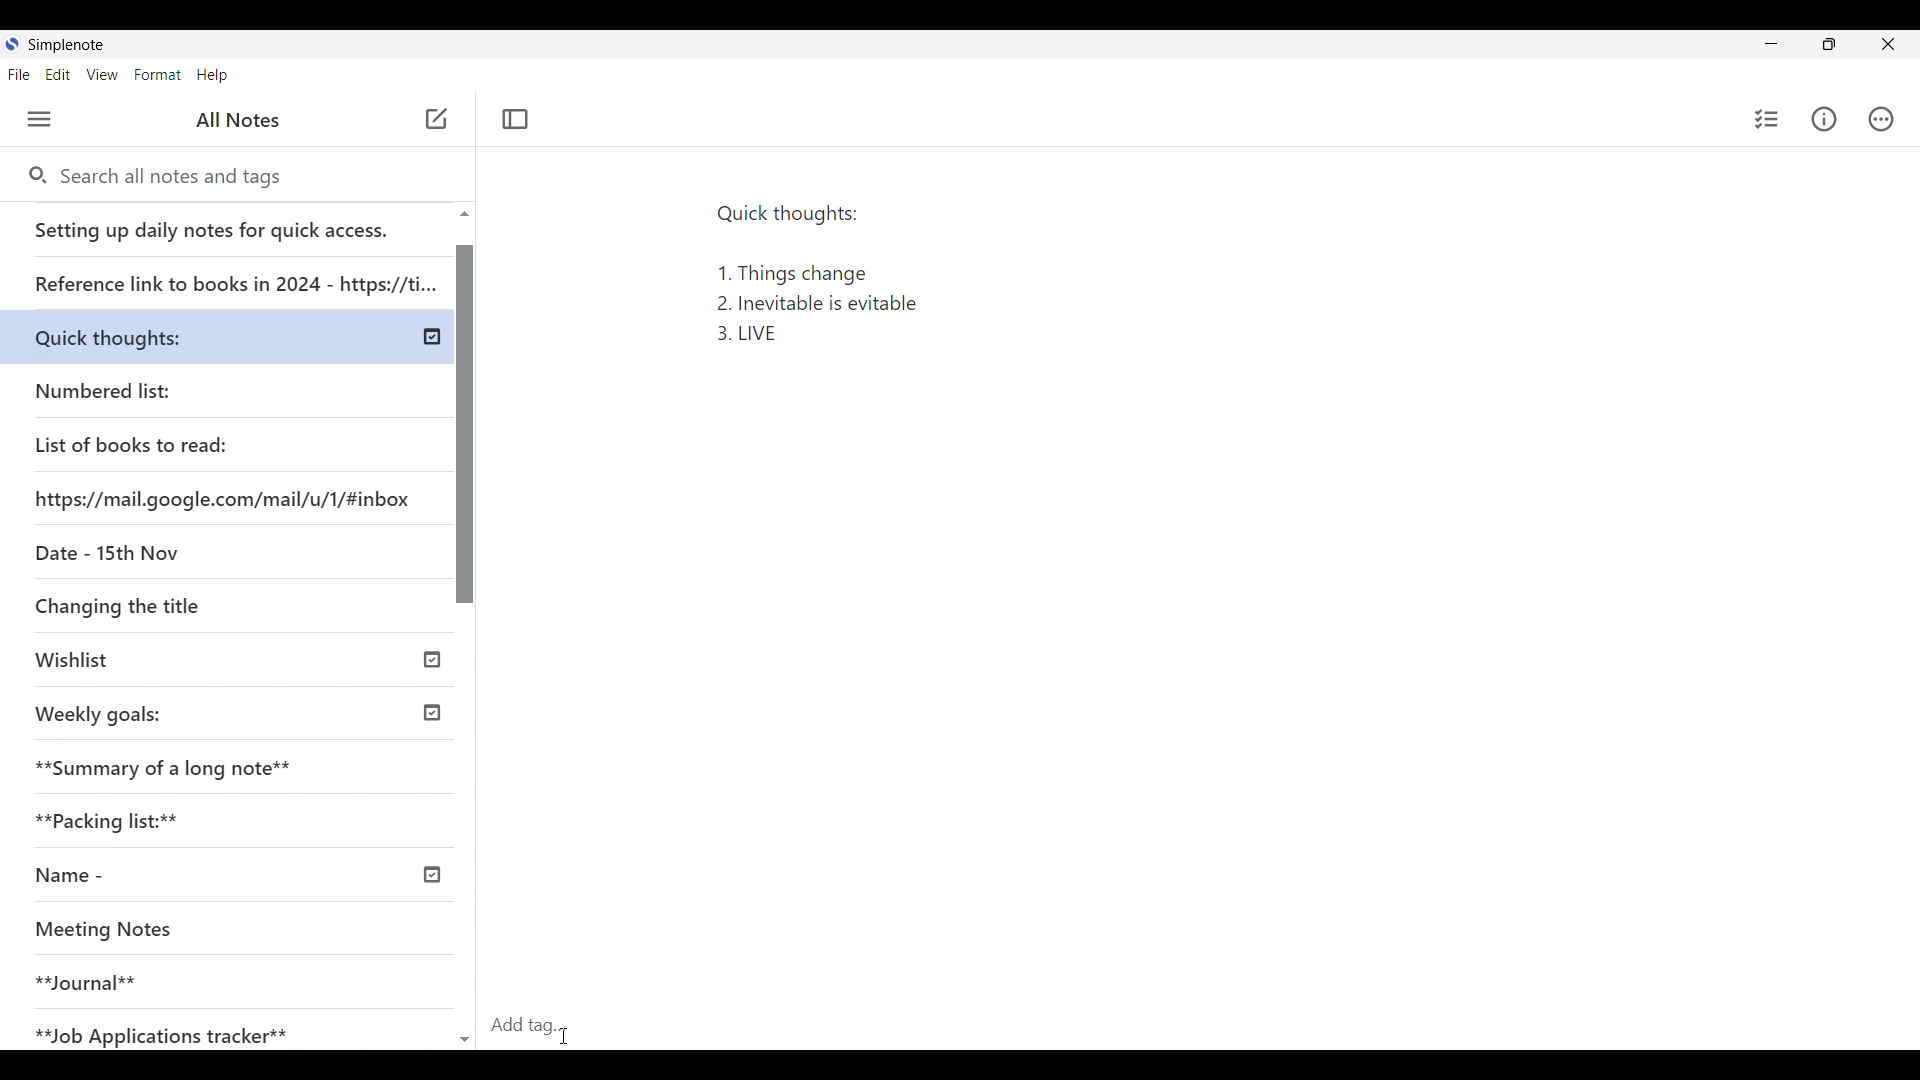 This screenshot has height=1080, width=1920. Describe the element at coordinates (230, 225) in the screenshot. I see `Setting up daily notes` at that location.